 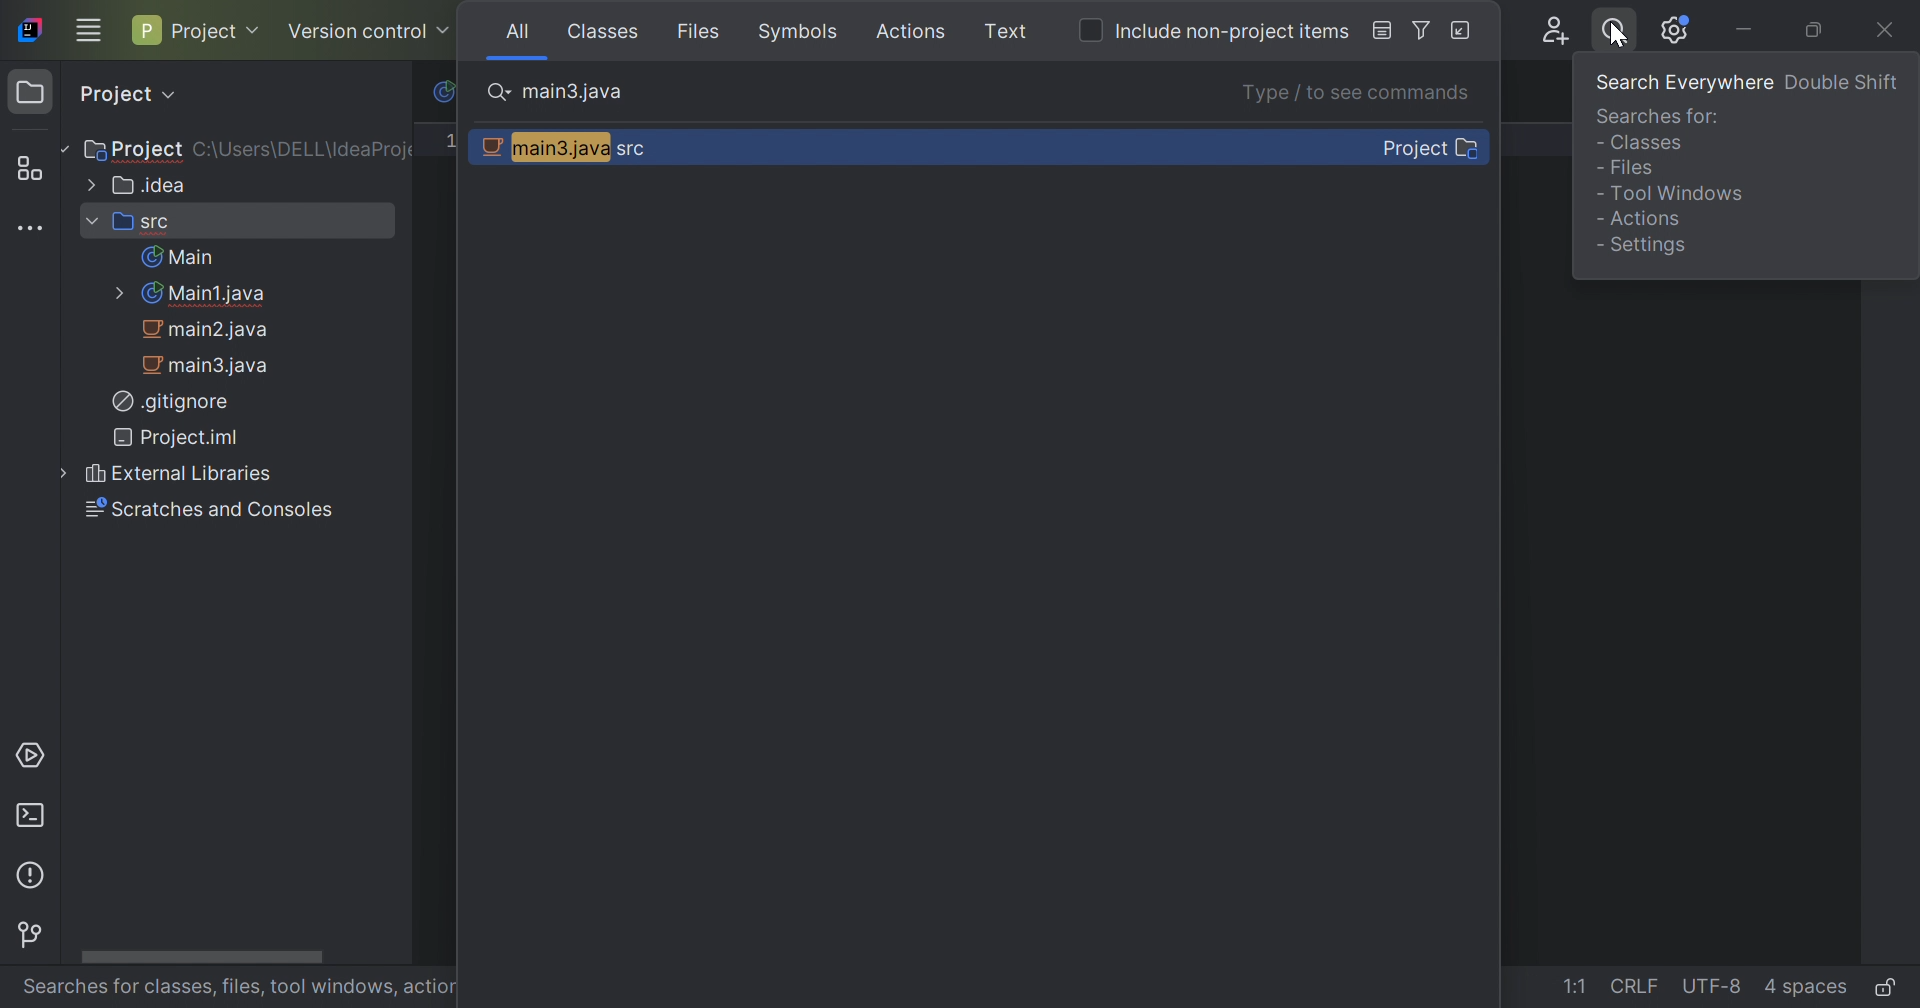 I want to click on More tool windows, so click(x=31, y=226).